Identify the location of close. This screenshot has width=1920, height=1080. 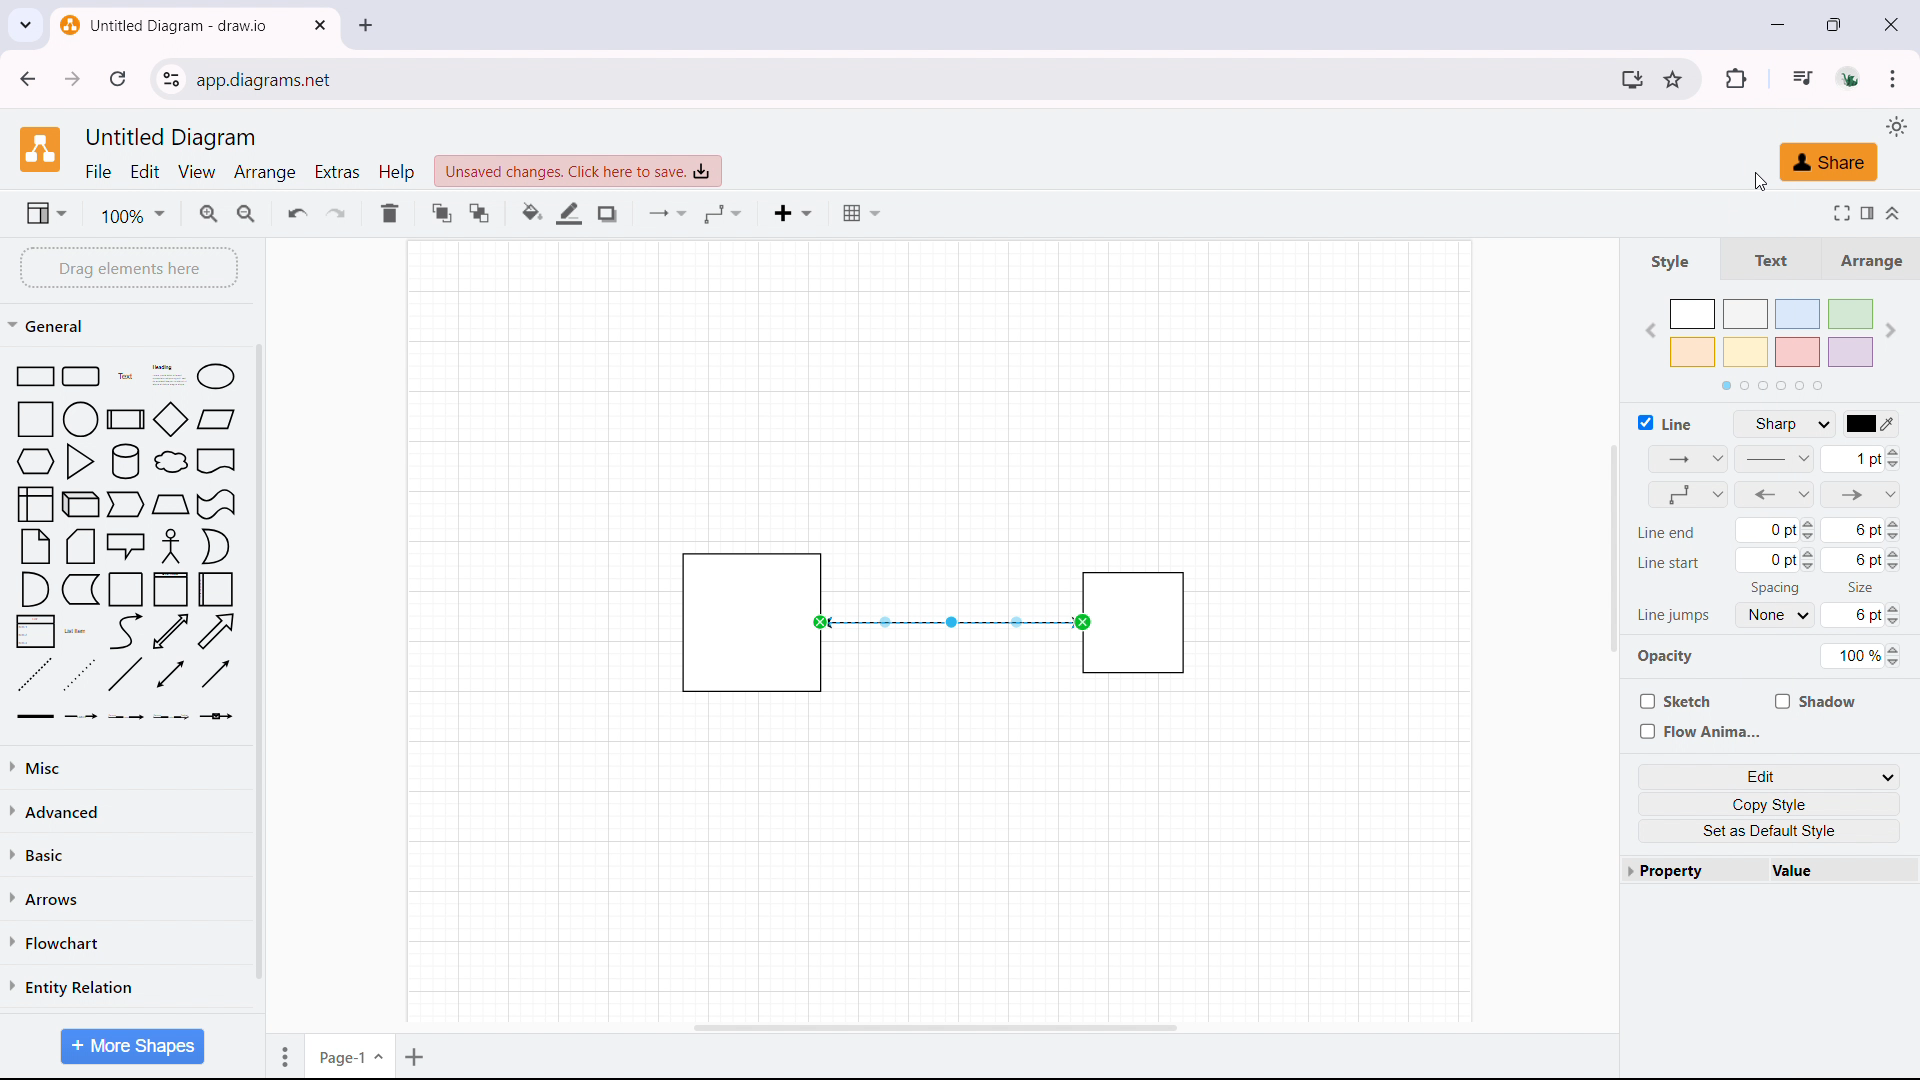
(1890, 22).